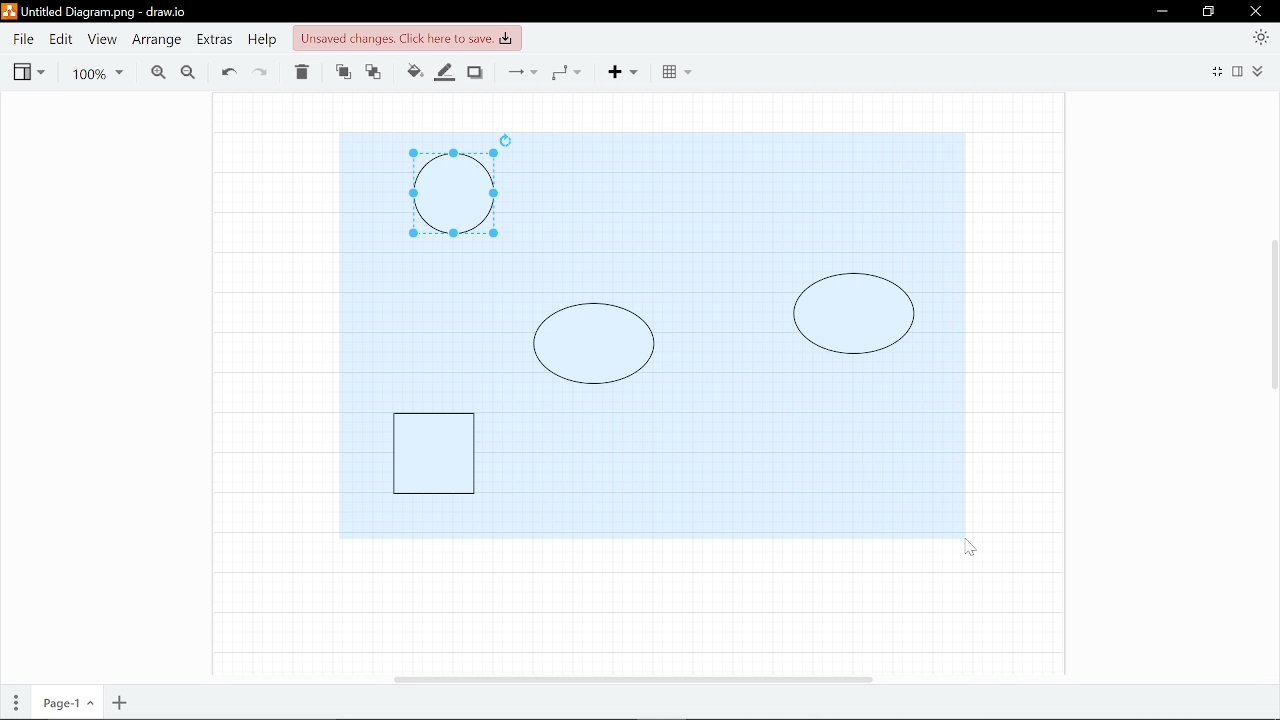 This screenshot has width=1280, height=720. I want to click on Appearance, so click(1262, 36).